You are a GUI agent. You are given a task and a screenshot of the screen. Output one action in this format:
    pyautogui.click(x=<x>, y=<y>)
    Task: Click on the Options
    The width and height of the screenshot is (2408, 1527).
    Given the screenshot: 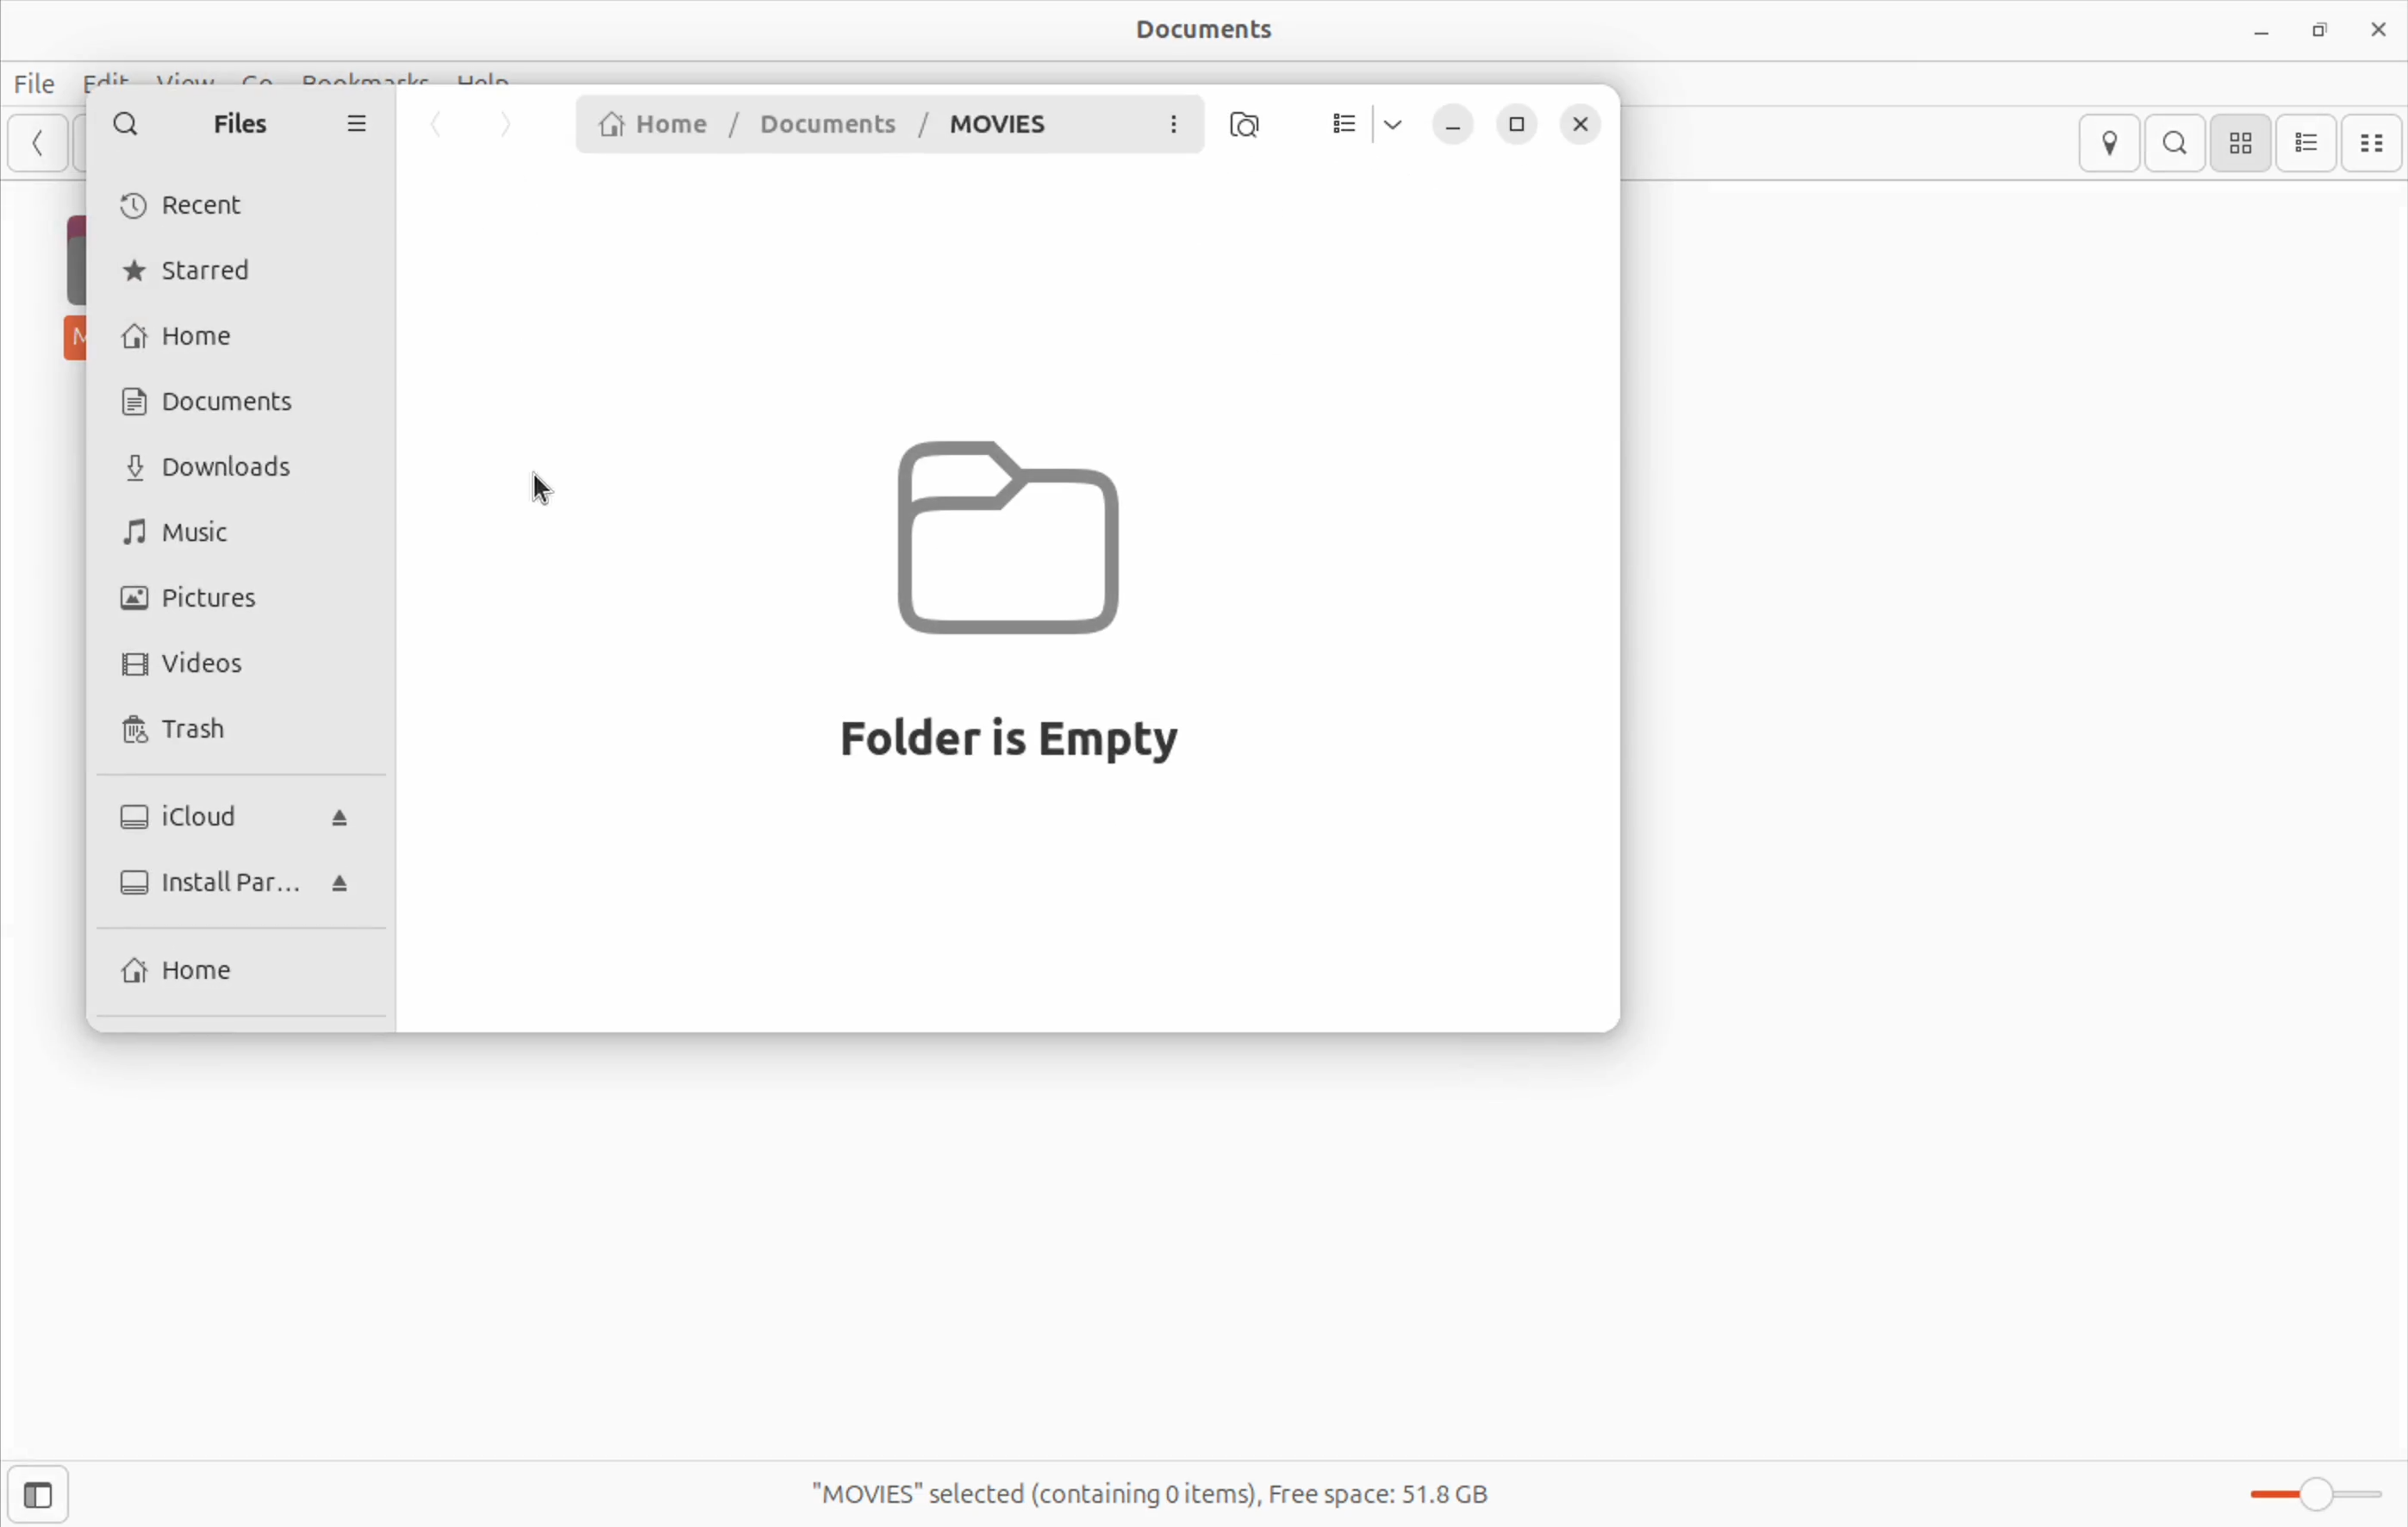 What is the action you would take?
    pyautogui.click(x=1178, y=124)
    